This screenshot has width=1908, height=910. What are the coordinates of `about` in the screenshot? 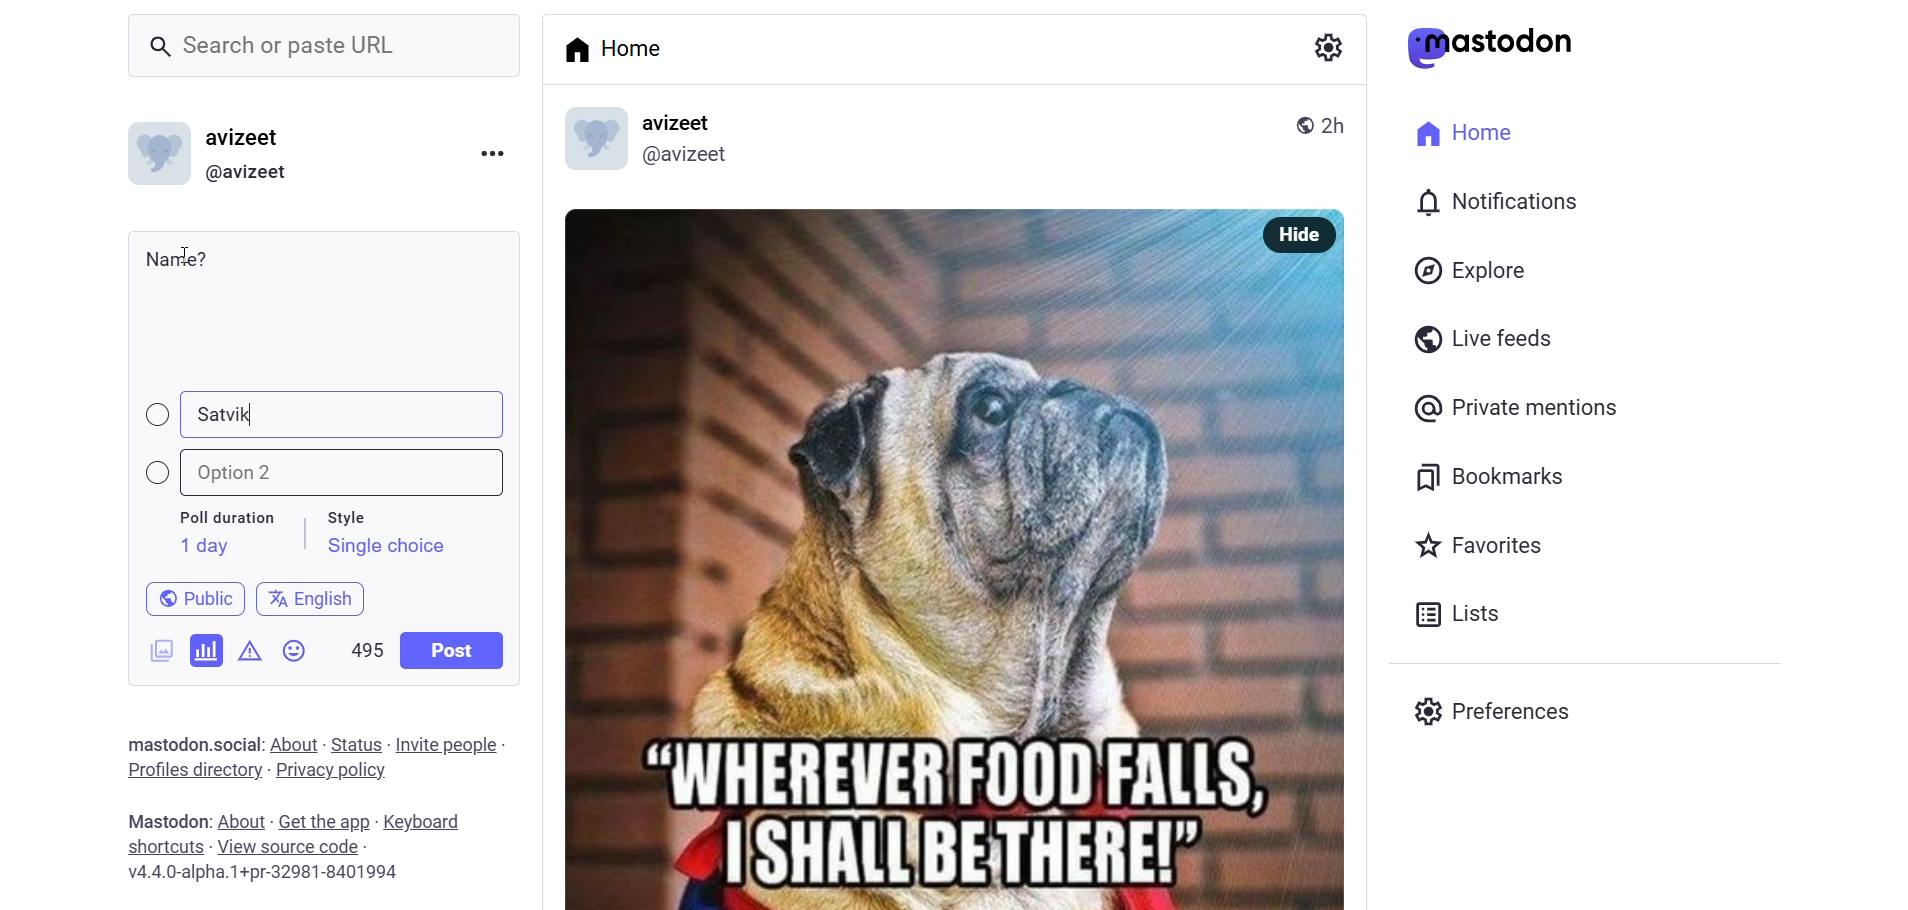 It's located at (239, 822).